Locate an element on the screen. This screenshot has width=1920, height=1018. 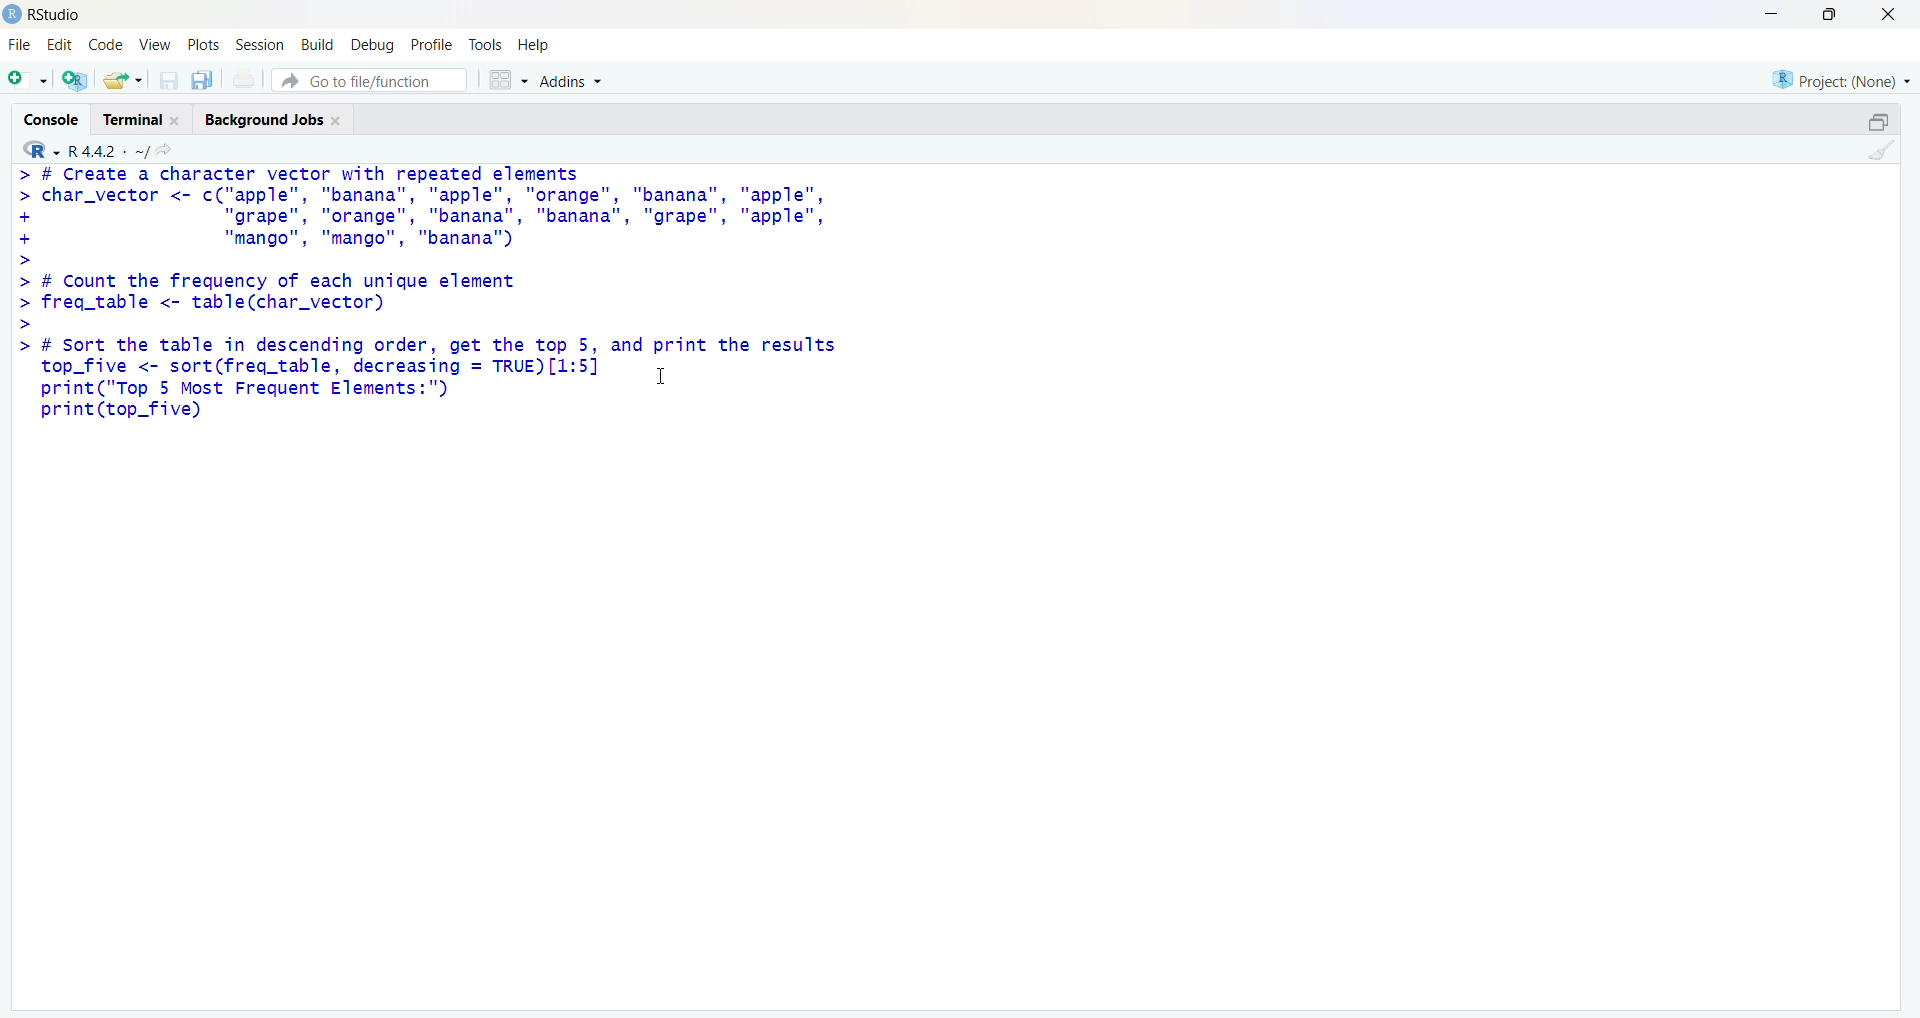
File is located at coordinates (18, 44).